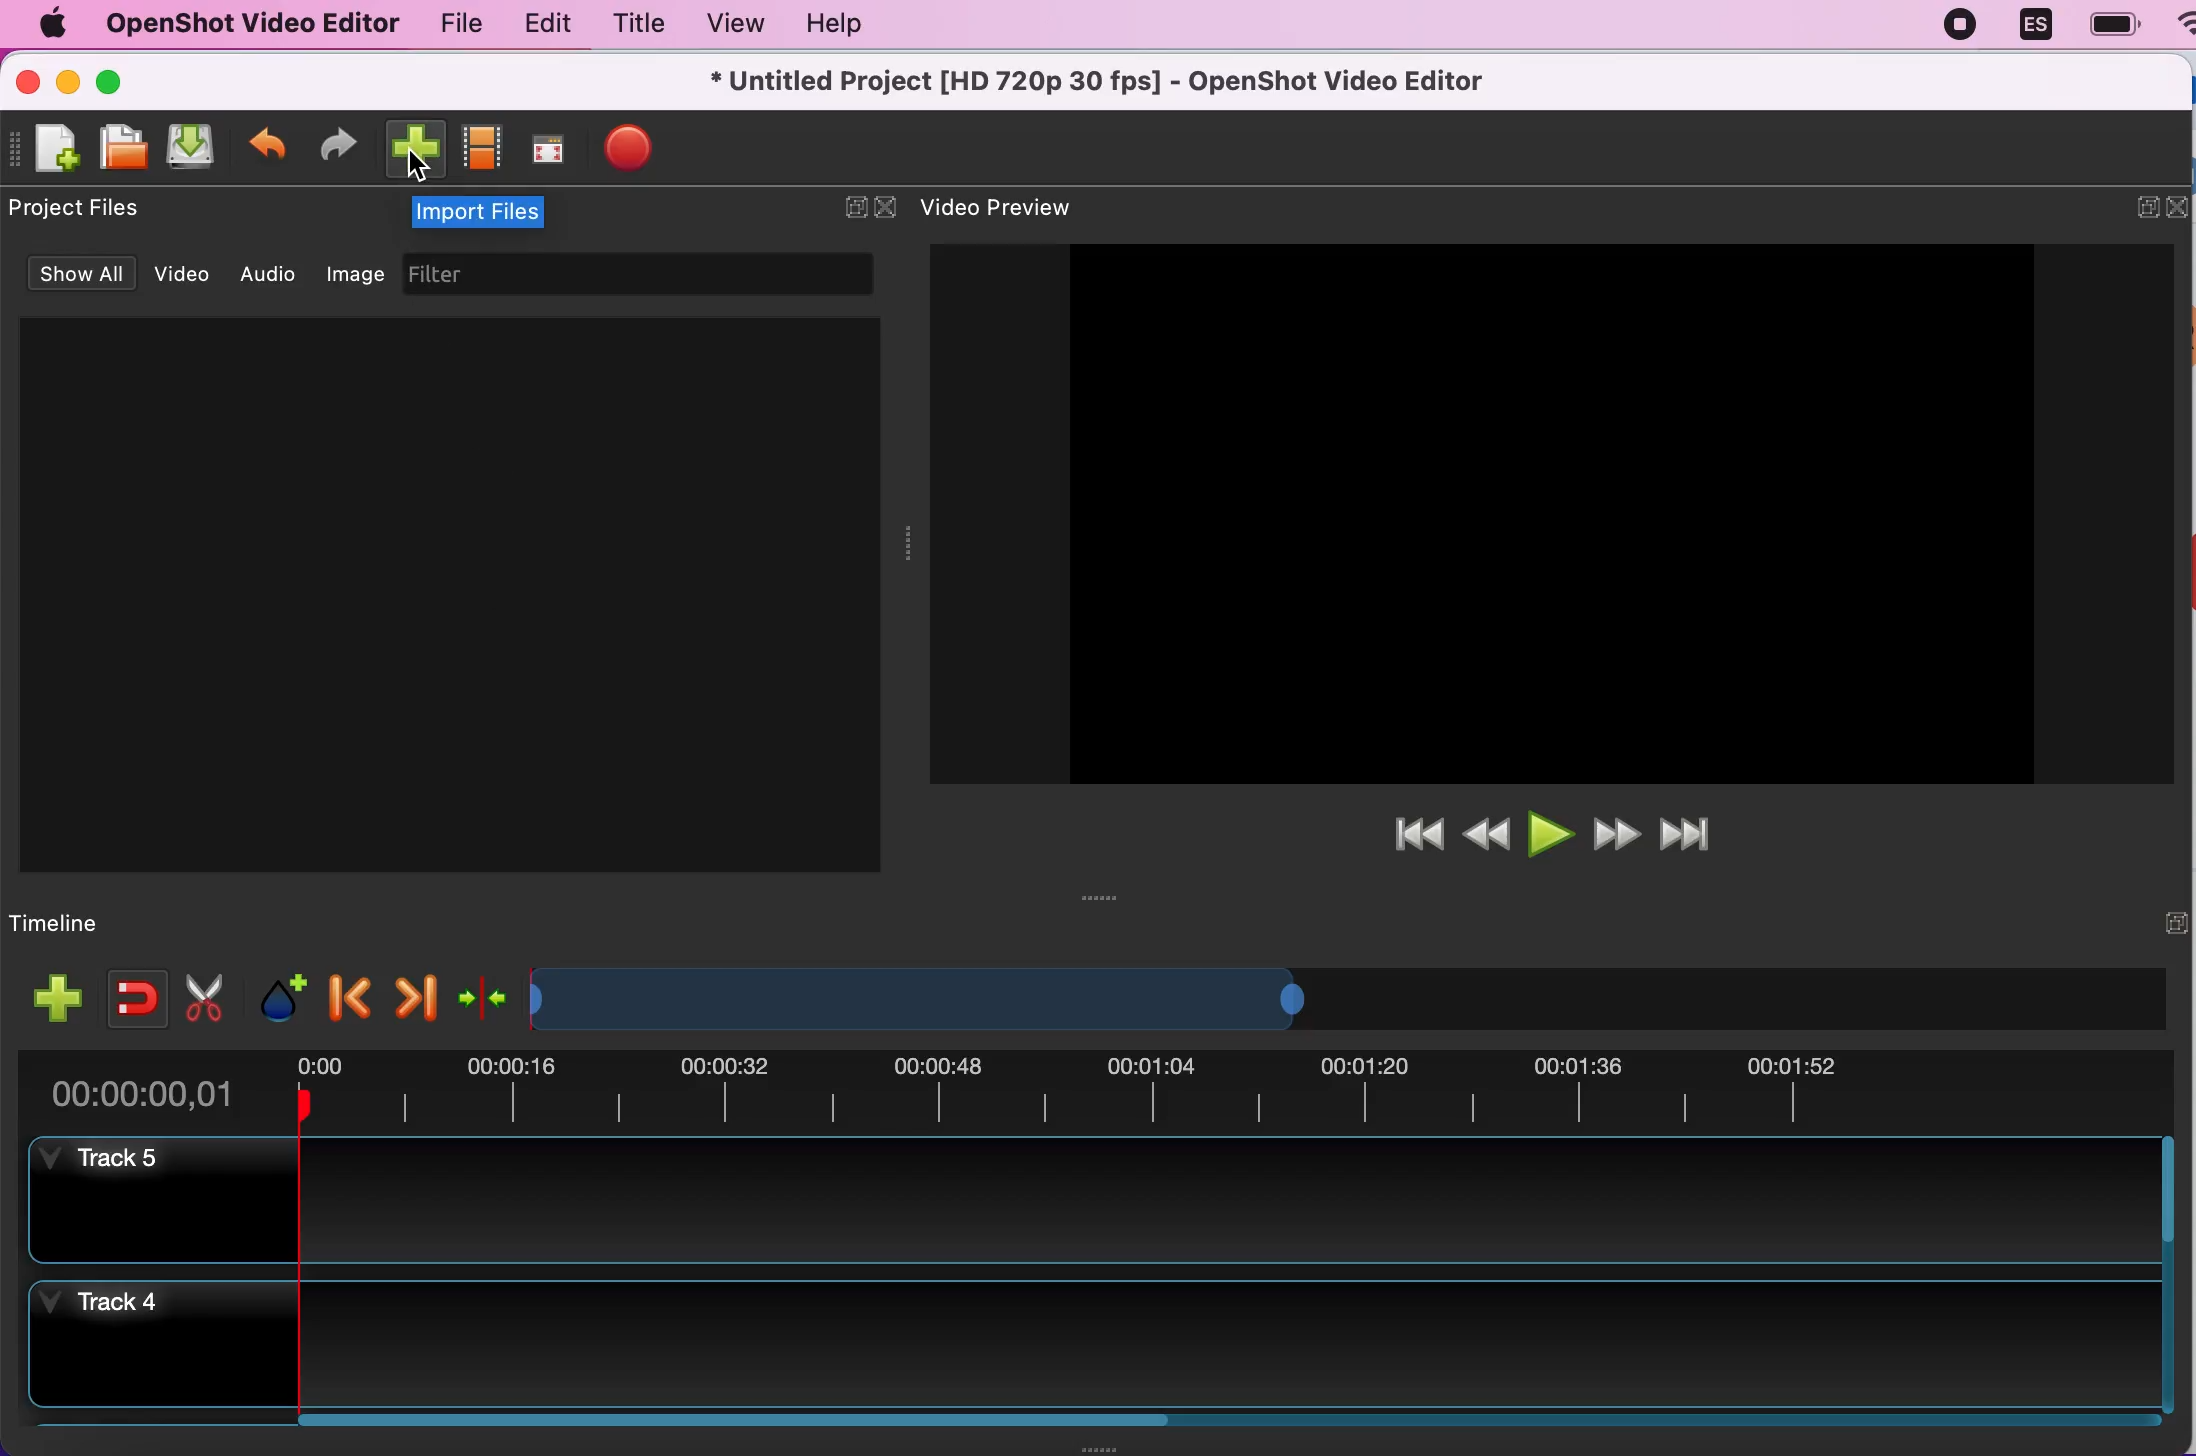 This screenshot has height=1456, width=2196. What do you see at coordinates (641, 145) in the screenshot?
I see `export files` at bounding box center [641, 145].